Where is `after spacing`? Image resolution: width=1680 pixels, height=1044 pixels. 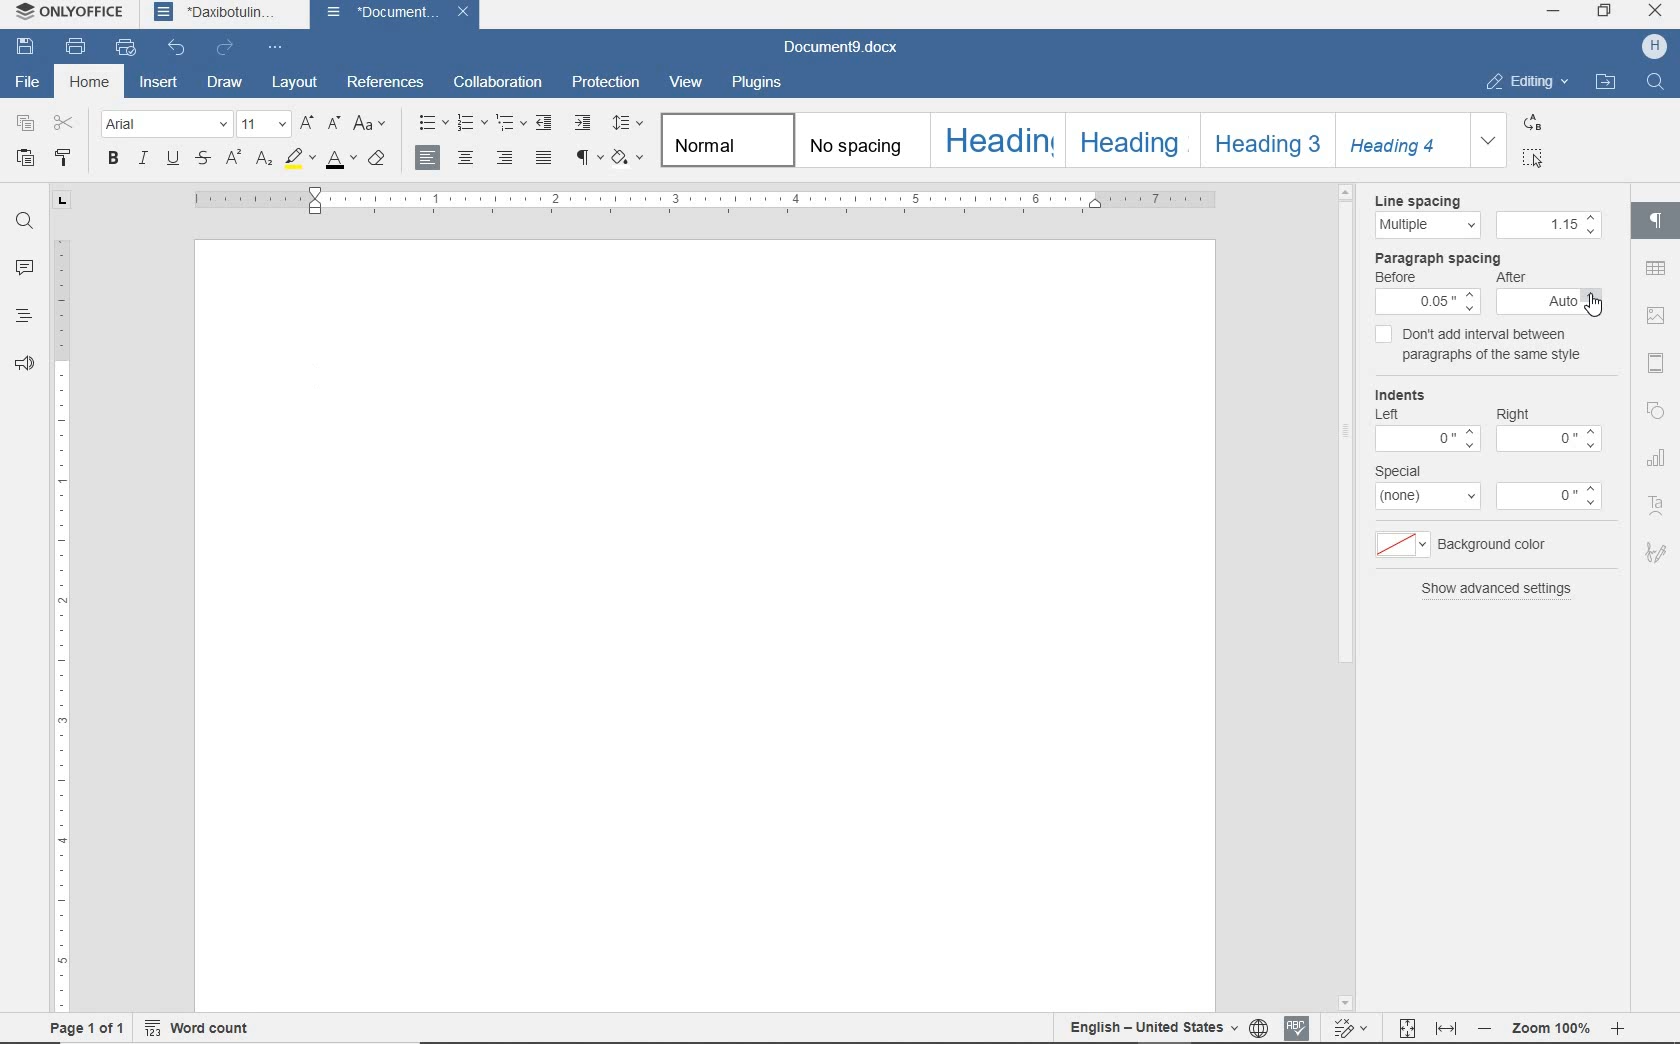
after spacing is located at coordinates (1548, 301).